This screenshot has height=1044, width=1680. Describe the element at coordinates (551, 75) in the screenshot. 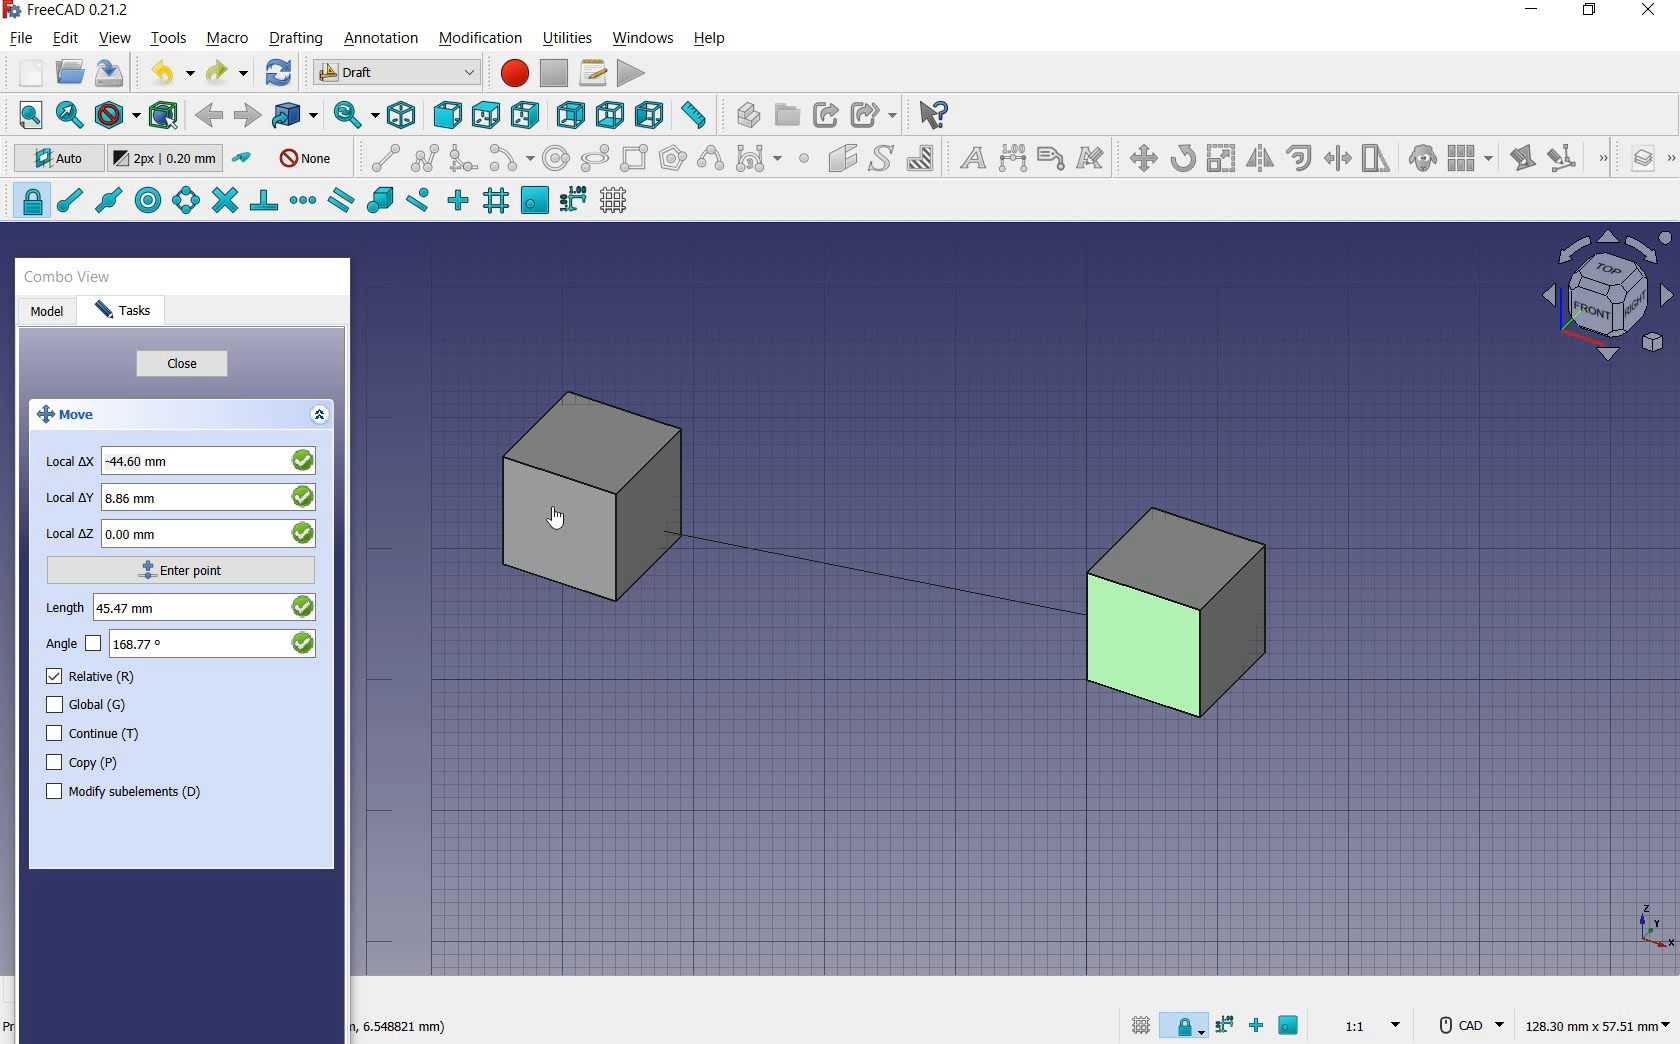

I see `stop macro recording` at that location.